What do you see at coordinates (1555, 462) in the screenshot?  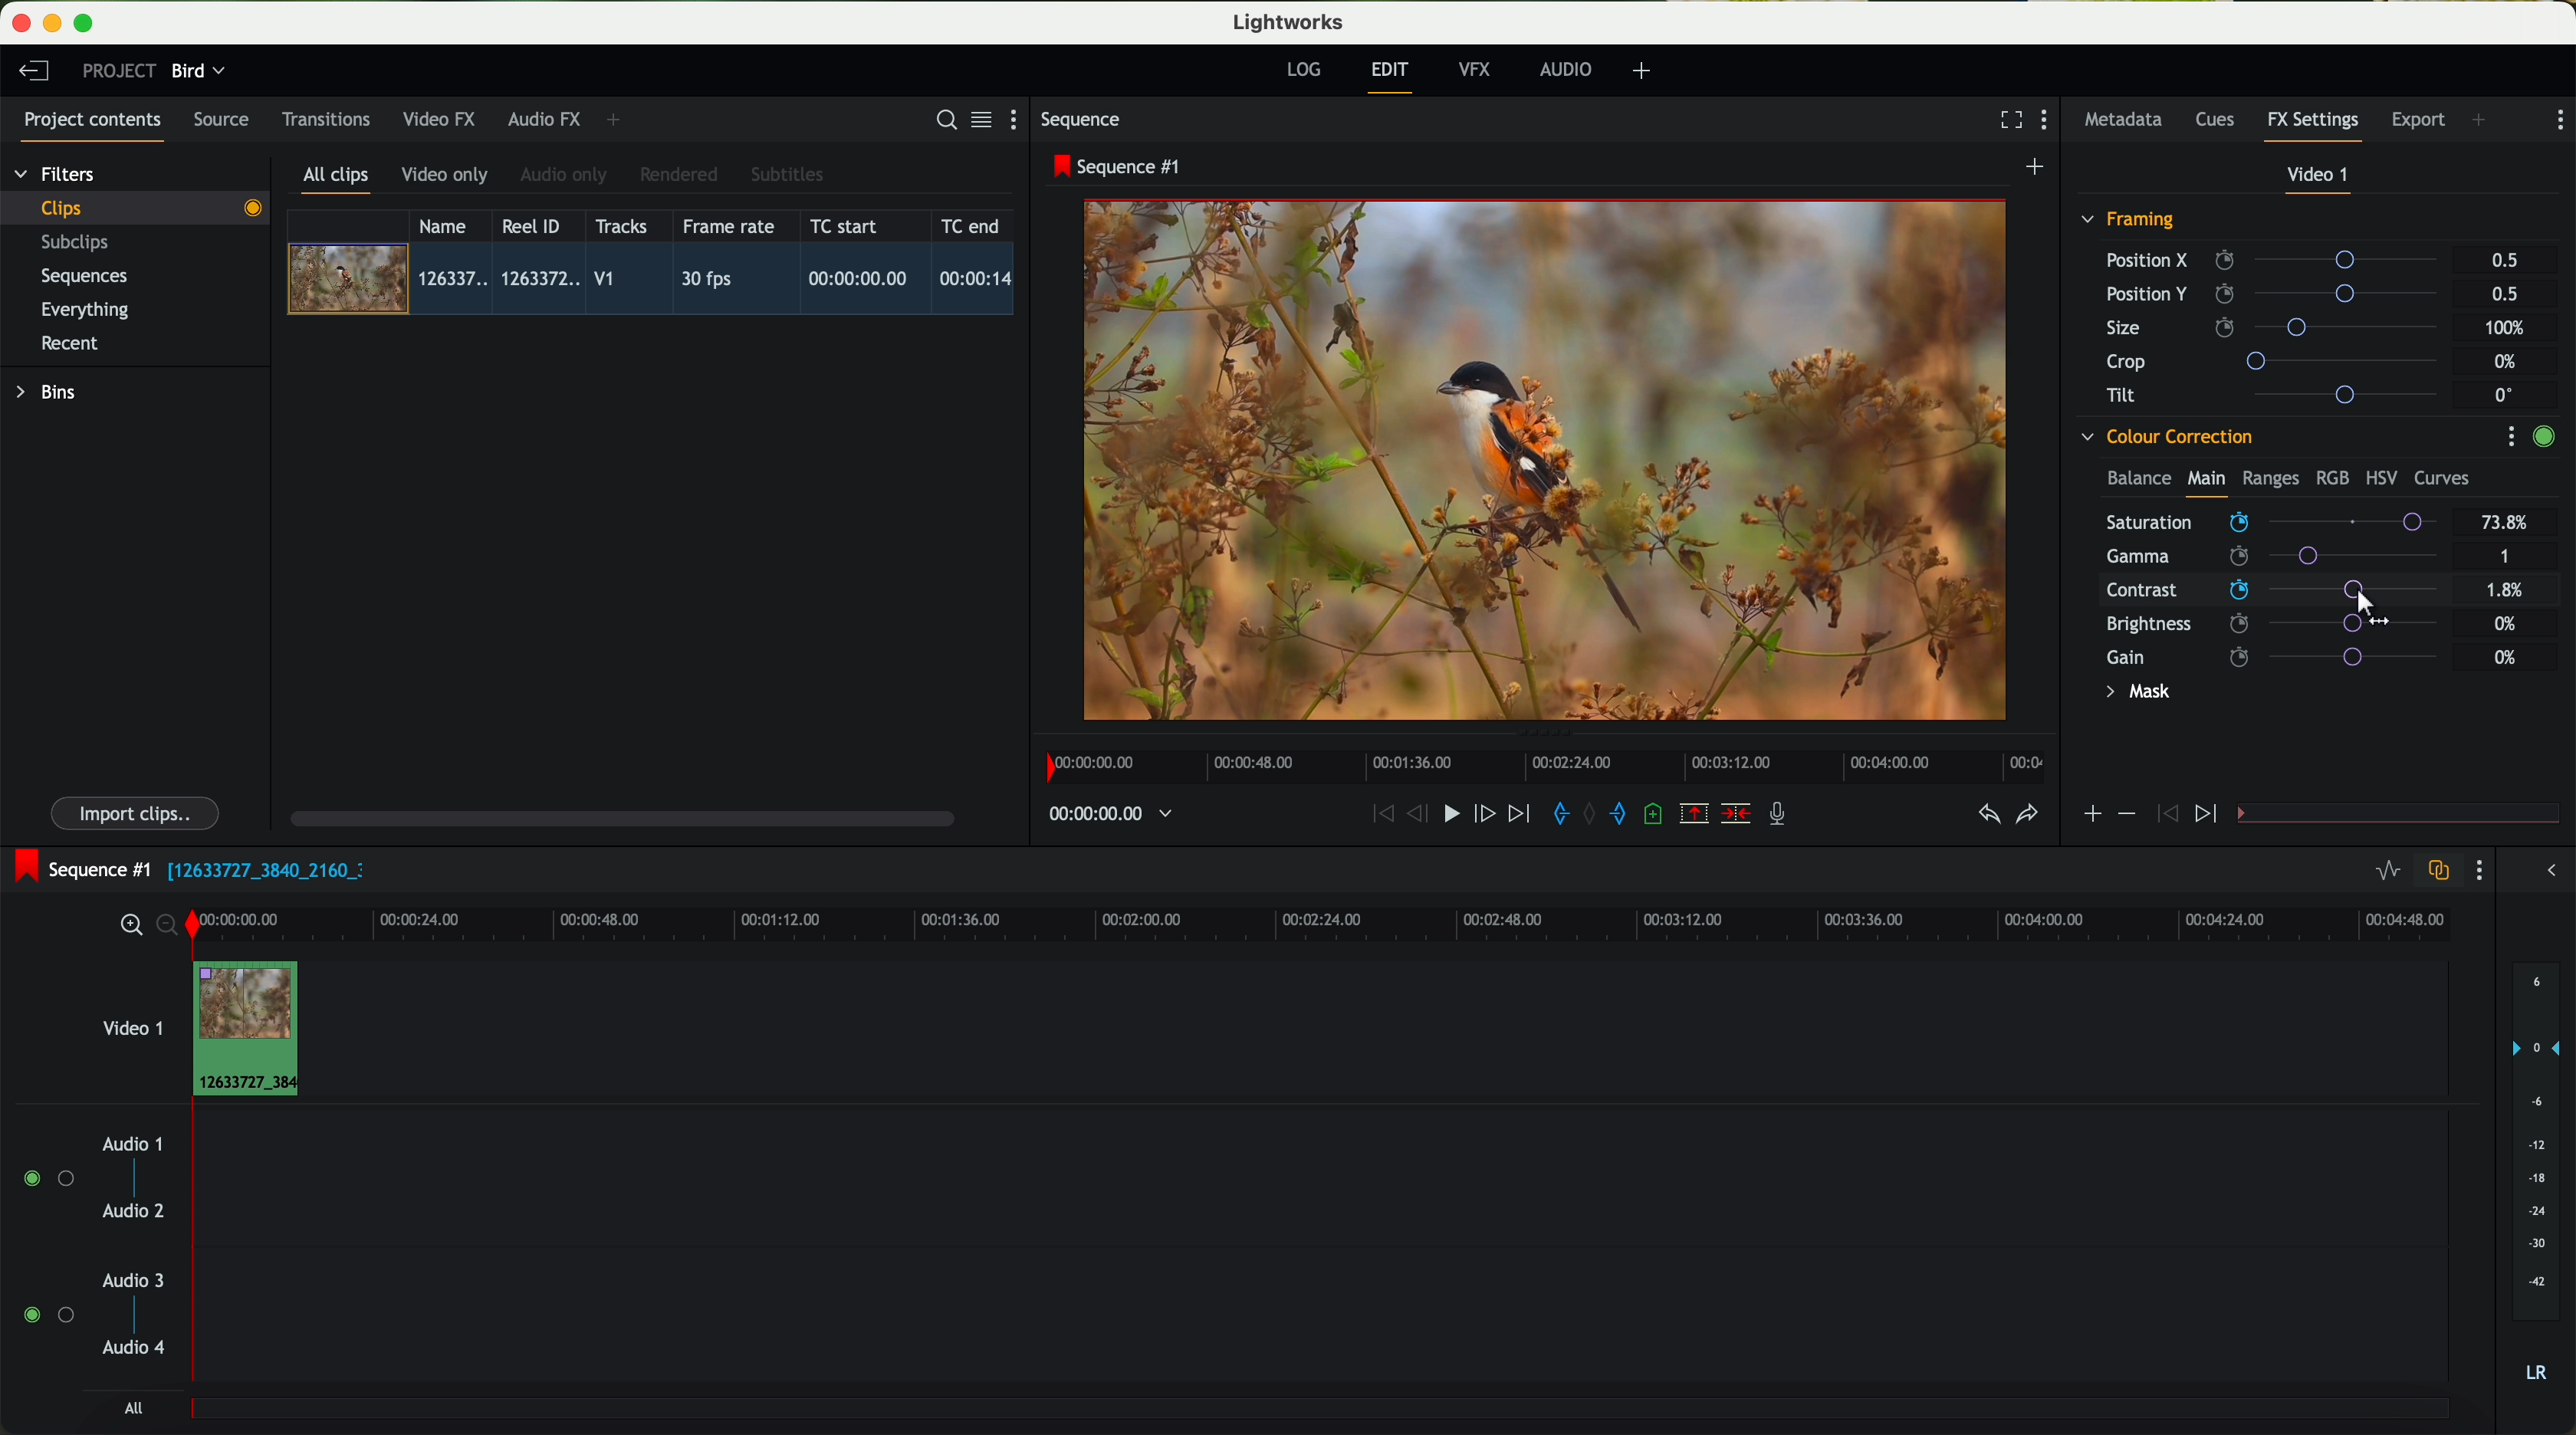 I see `video preview` at bounding box center [1555, 462].